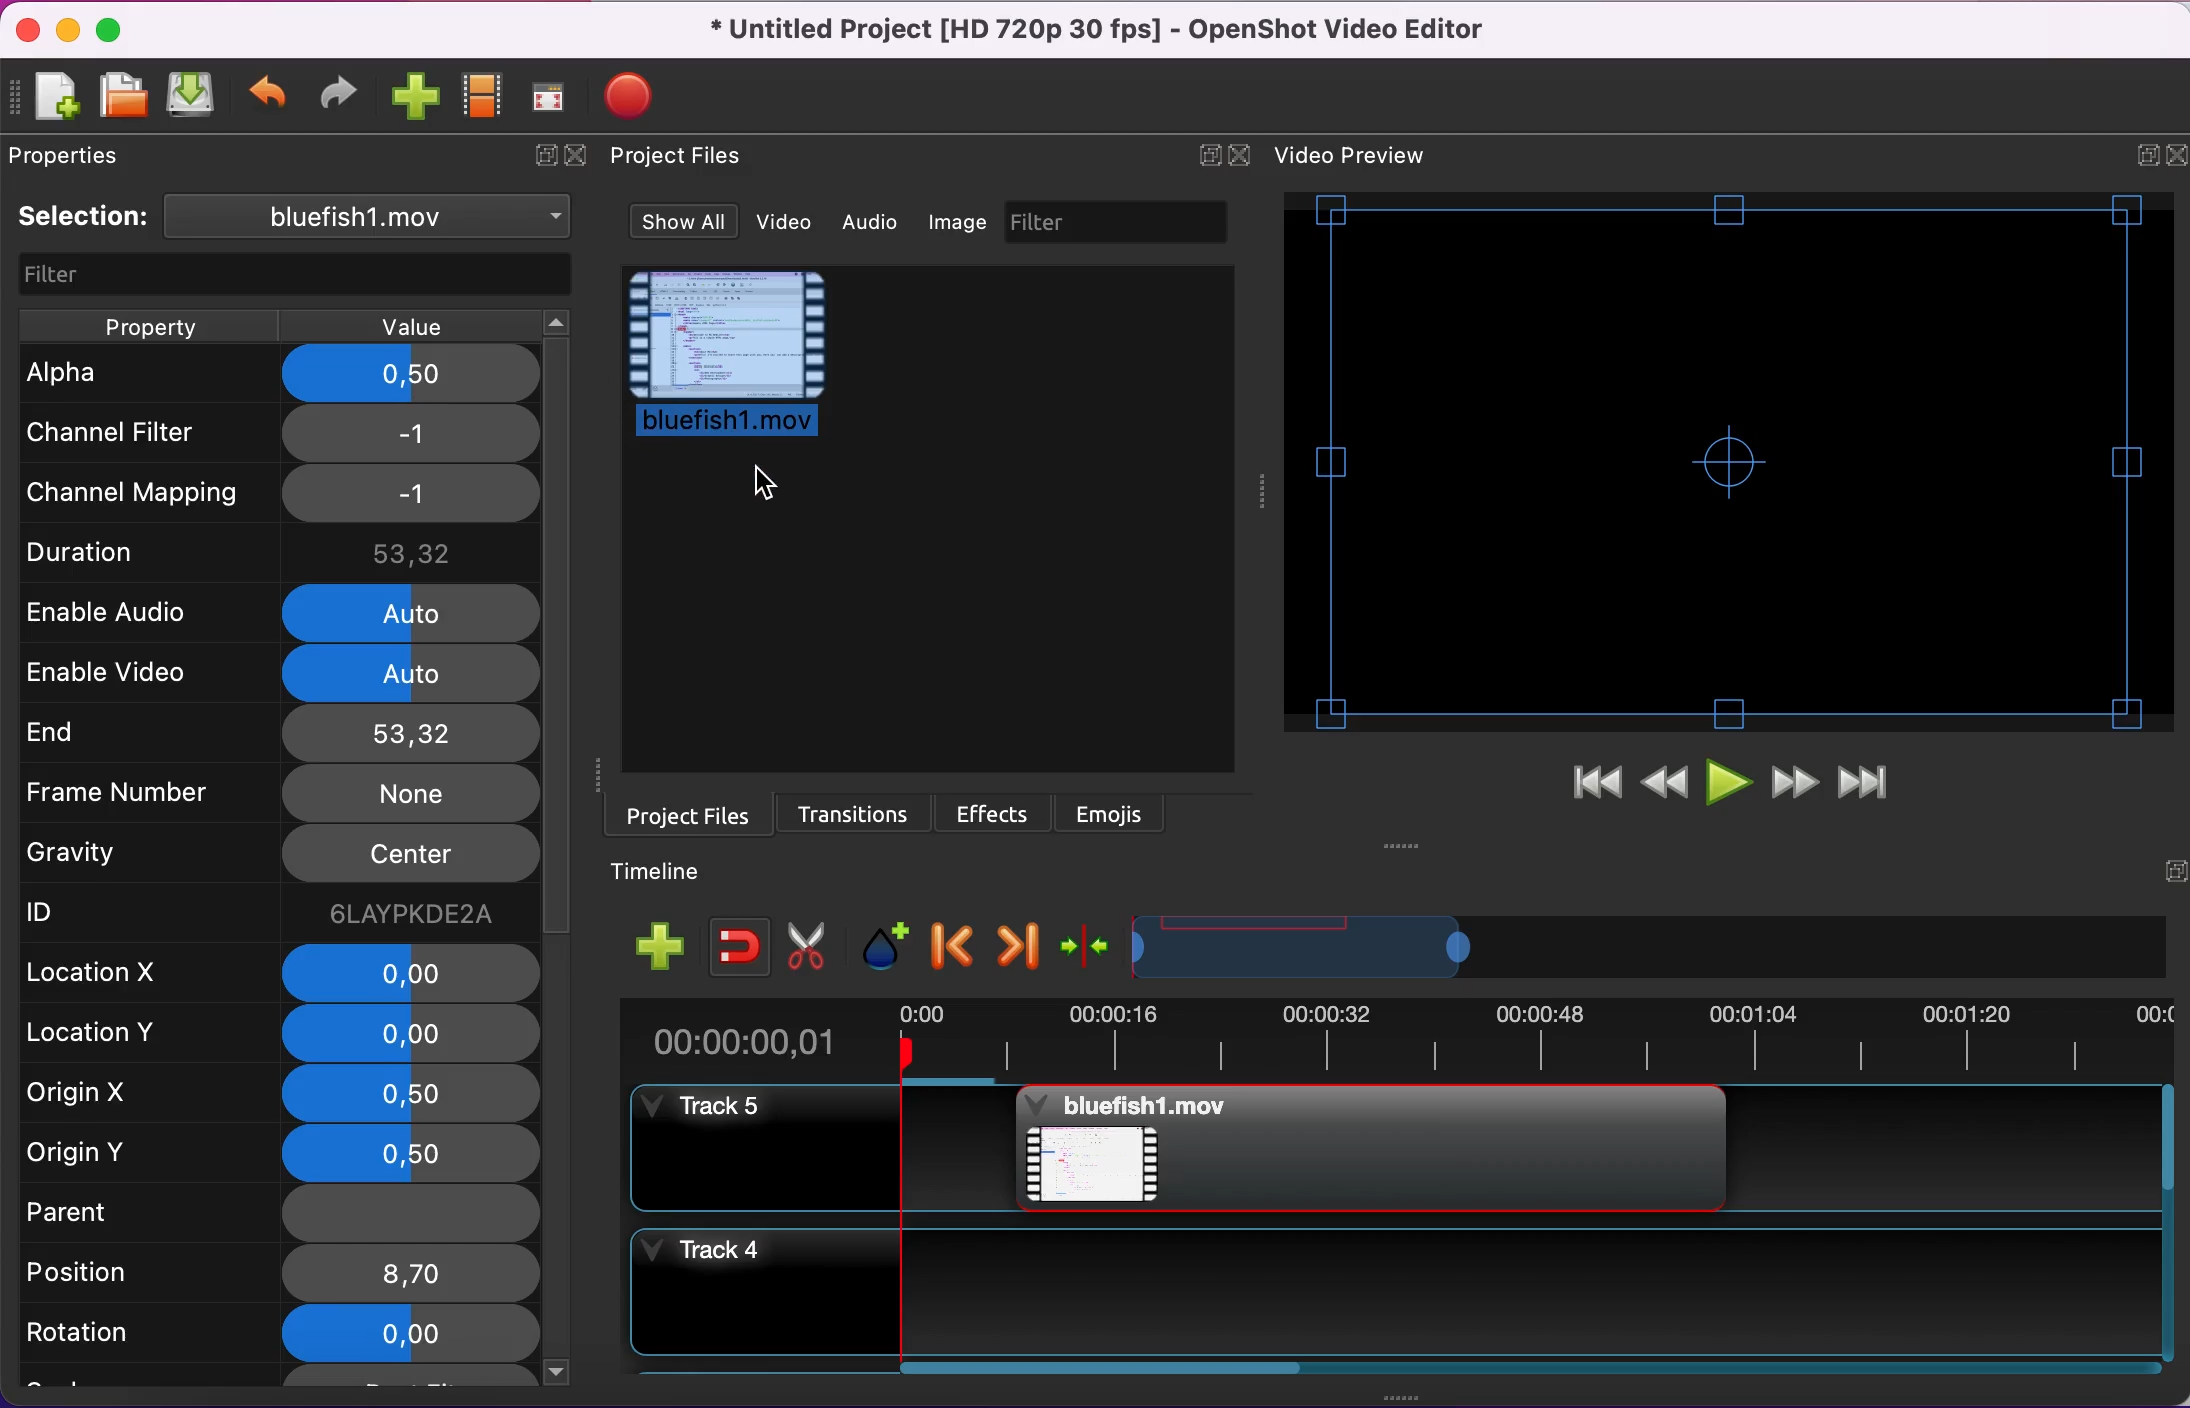 Image resolution: width=2190 pixels, height=1408 pixels. I want to click on track 5, so click(814, 1149).